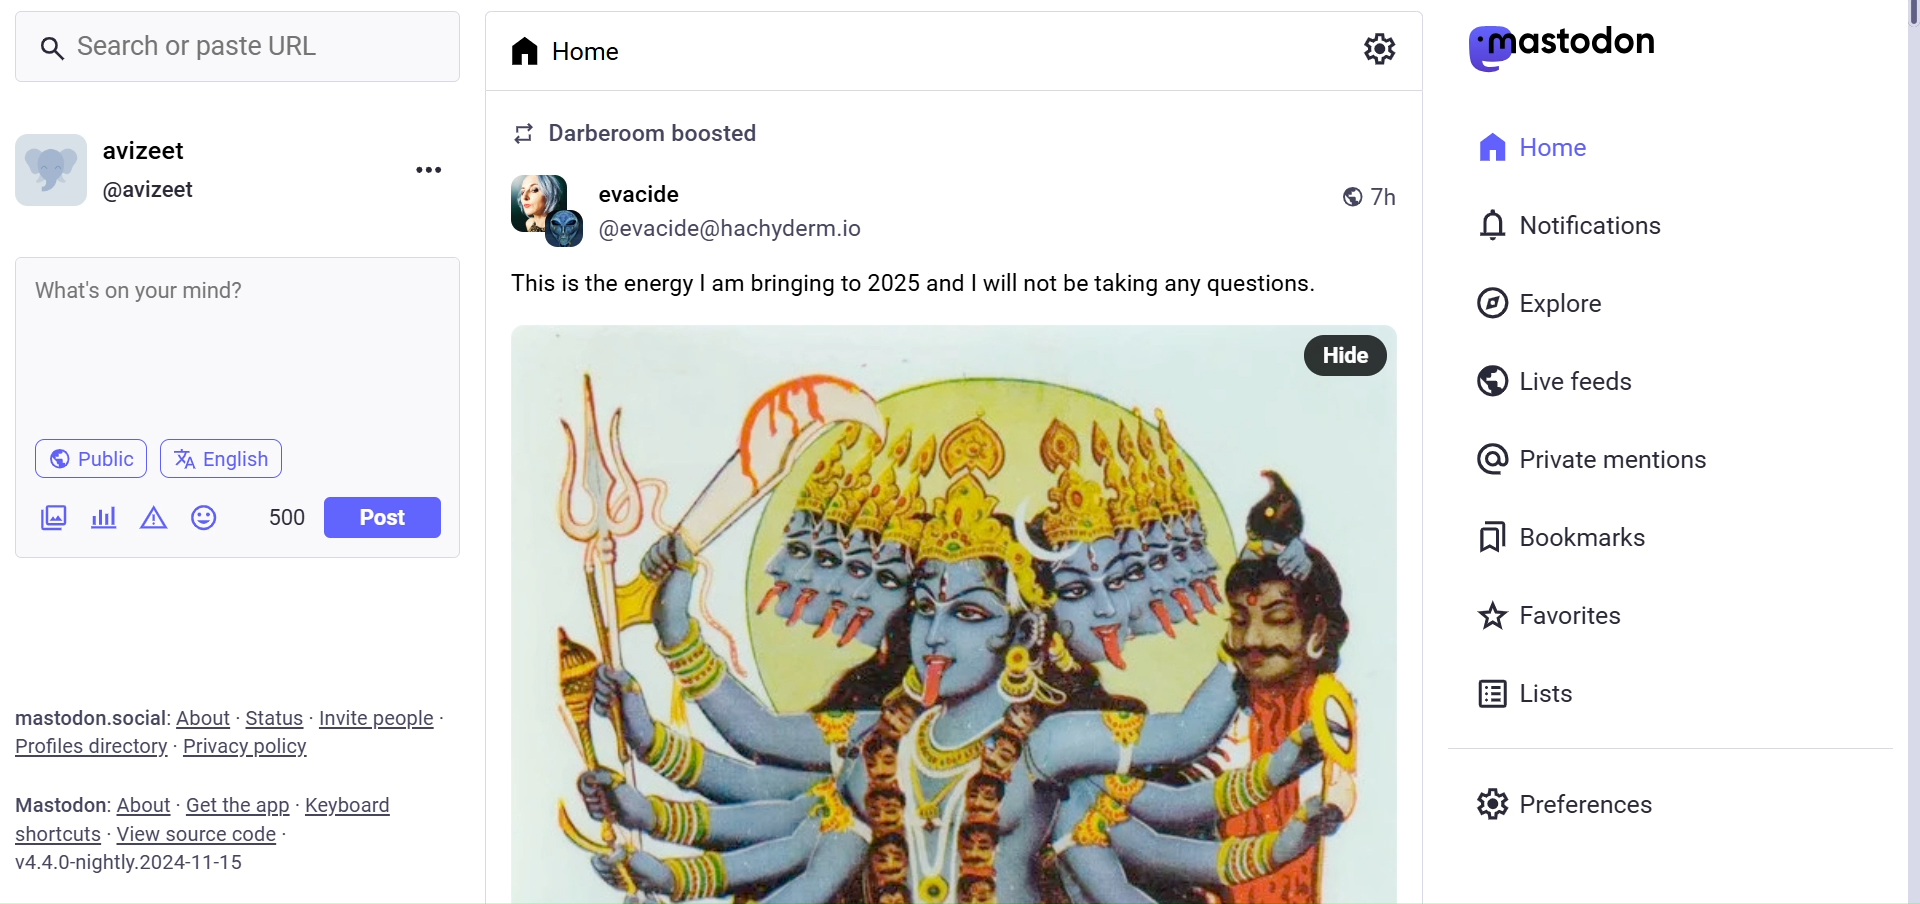  I want to click on Get the app, so click(235, 804).